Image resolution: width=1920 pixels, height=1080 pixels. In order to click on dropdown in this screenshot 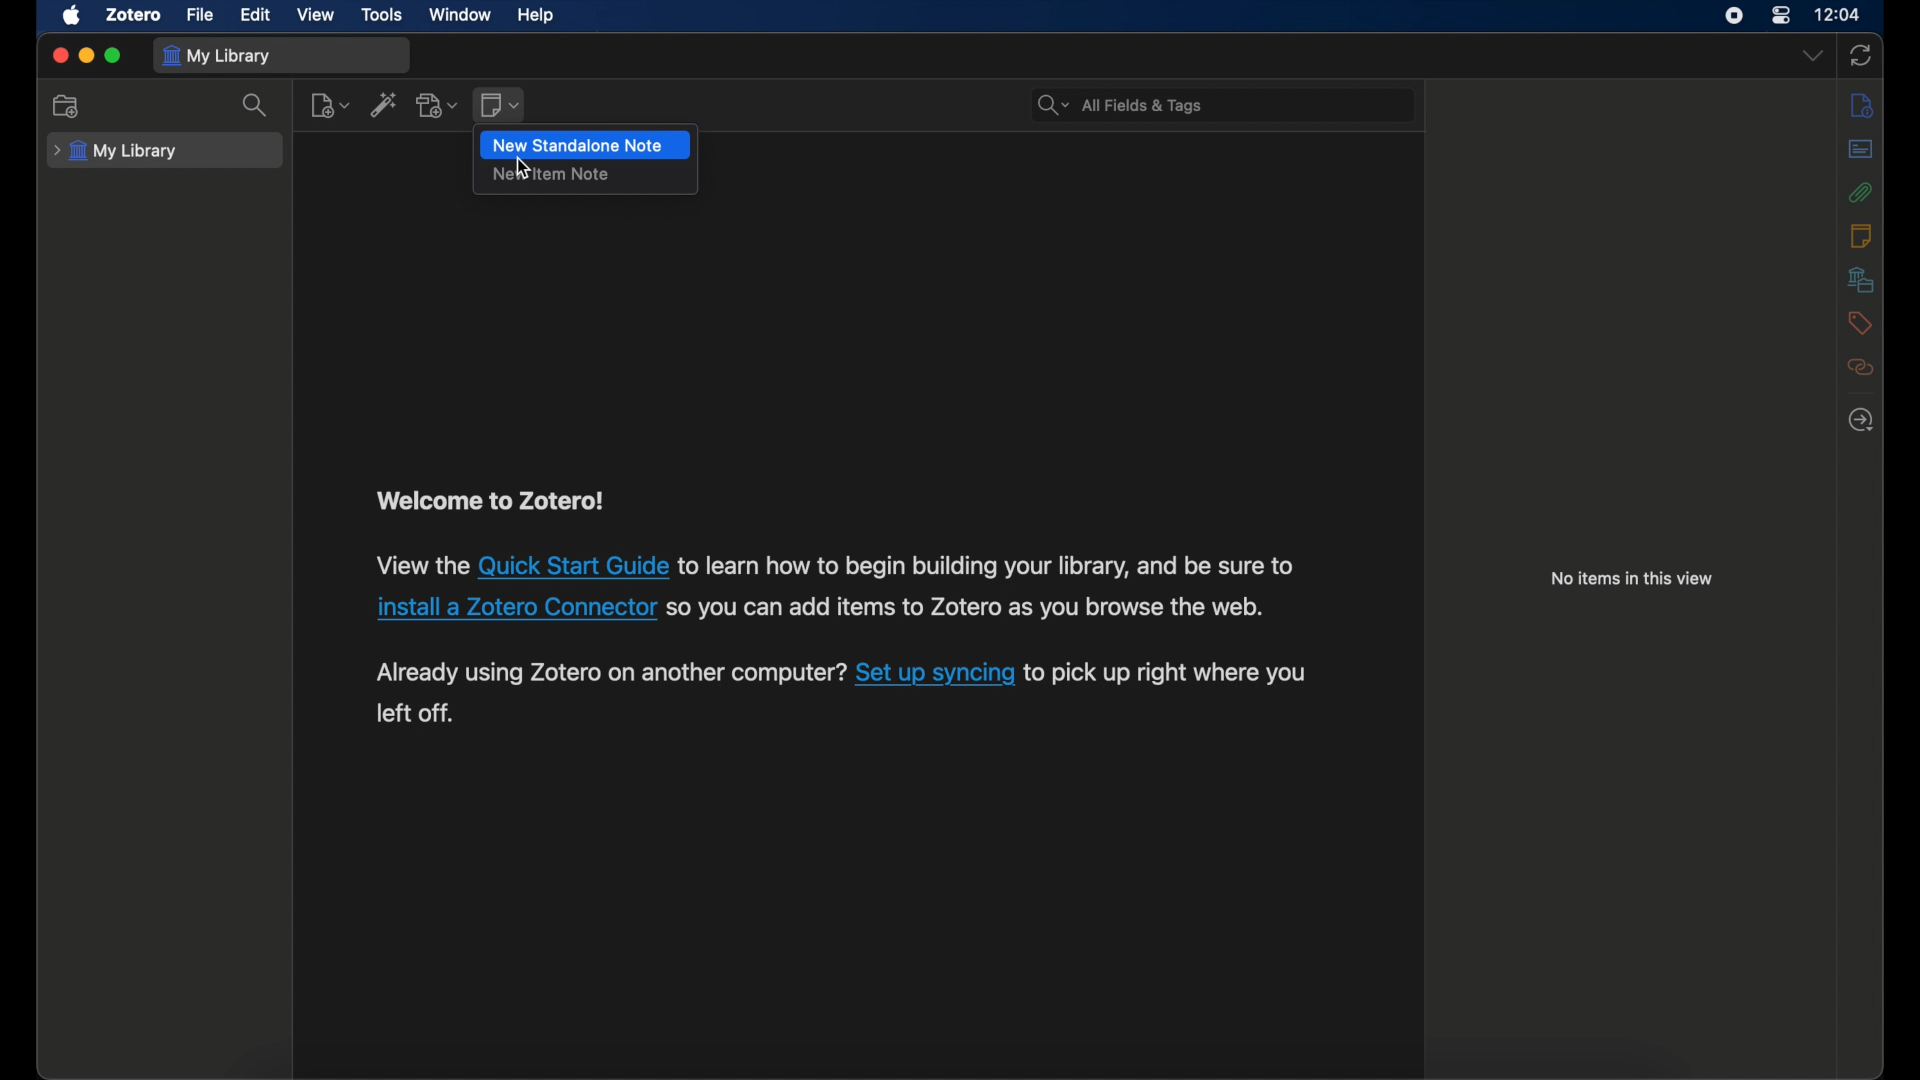, I will do `click(1813, 56)`.